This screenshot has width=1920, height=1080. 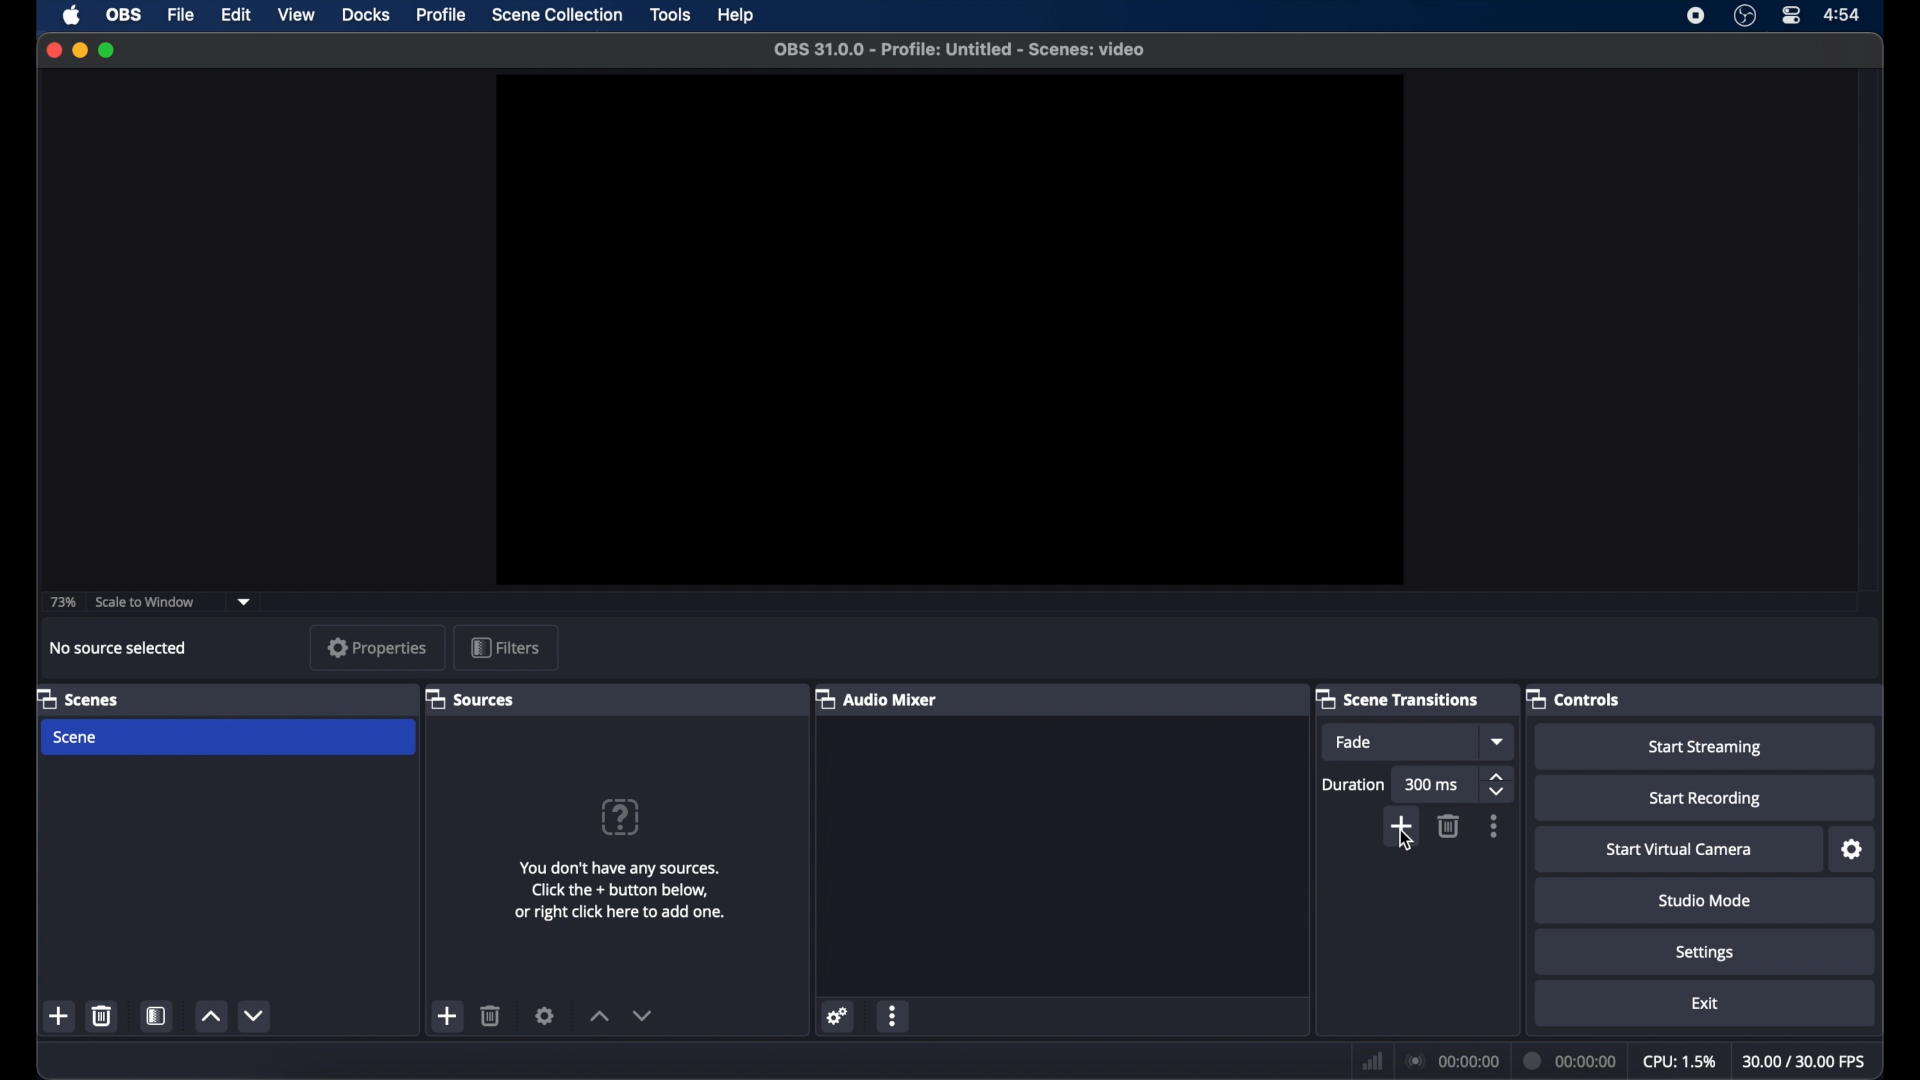 What do you see at coordinates (1572, 698) in the screenshot?
I see `controls` at bounding box center [1572, 698].